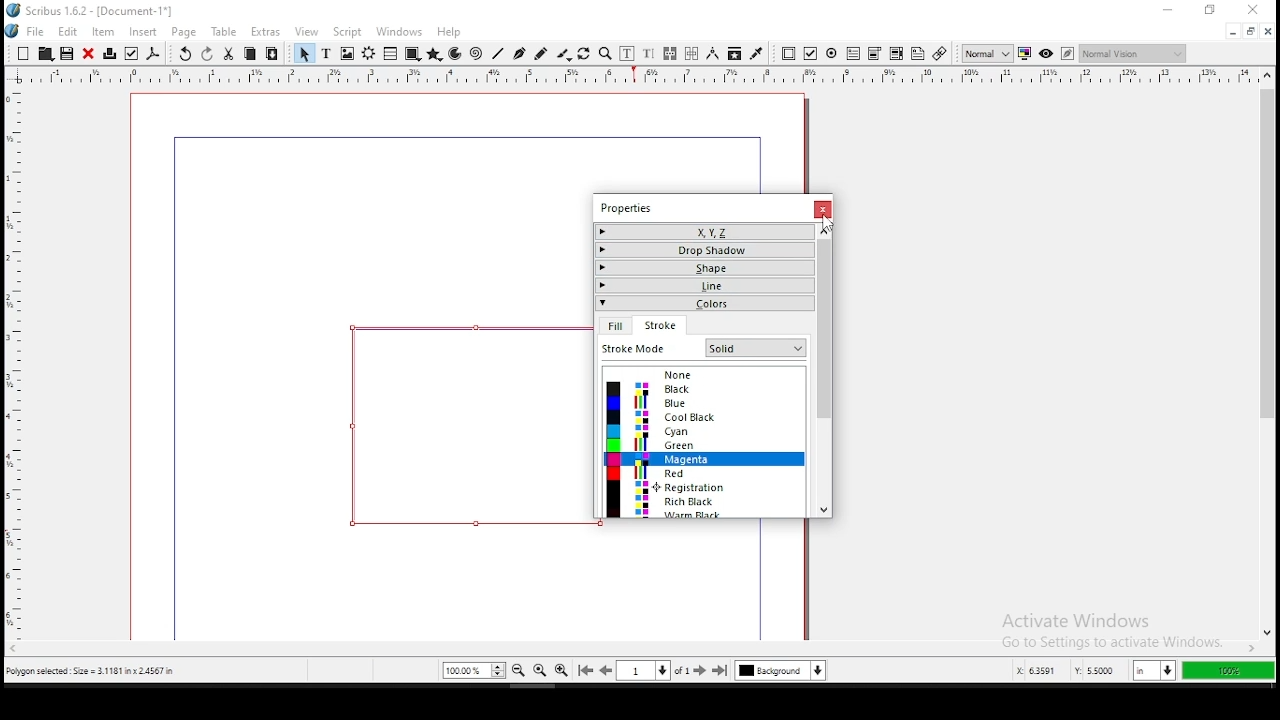 The height and width of the screenshot is (720, 1280). I want to click on toggle color management system, so click(1024, 54).